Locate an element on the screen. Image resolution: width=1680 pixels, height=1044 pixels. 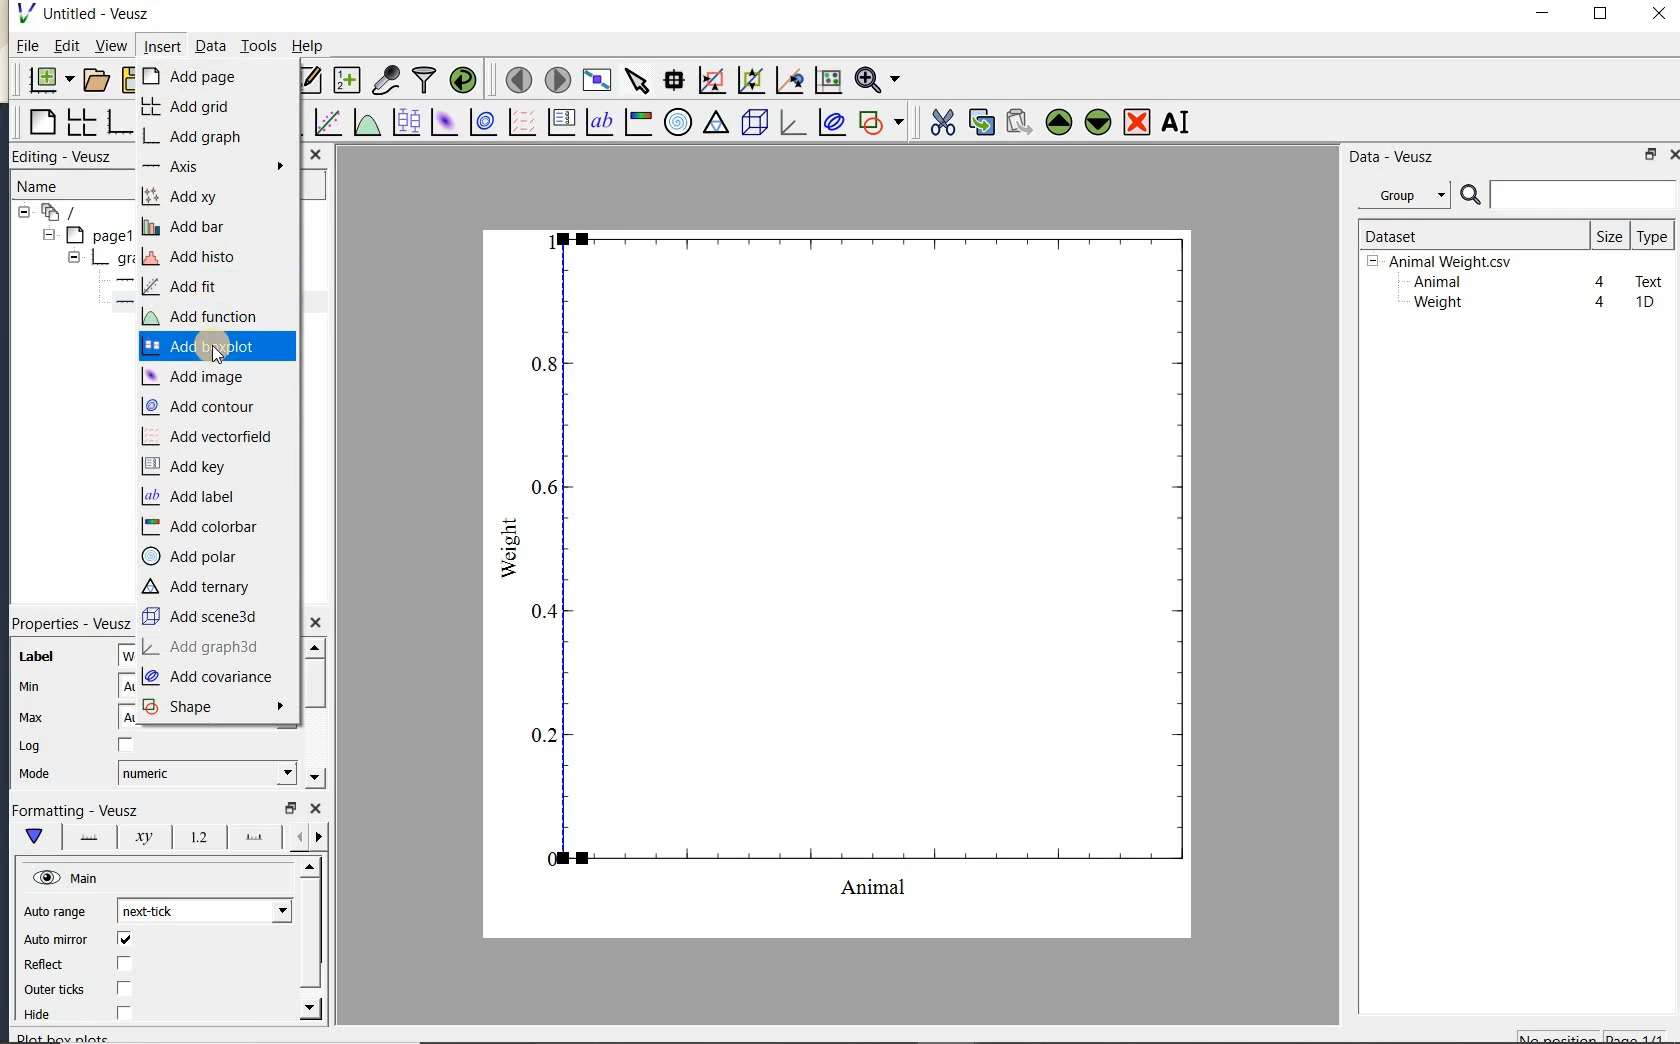
restore is located at coordinates (1652, 154).